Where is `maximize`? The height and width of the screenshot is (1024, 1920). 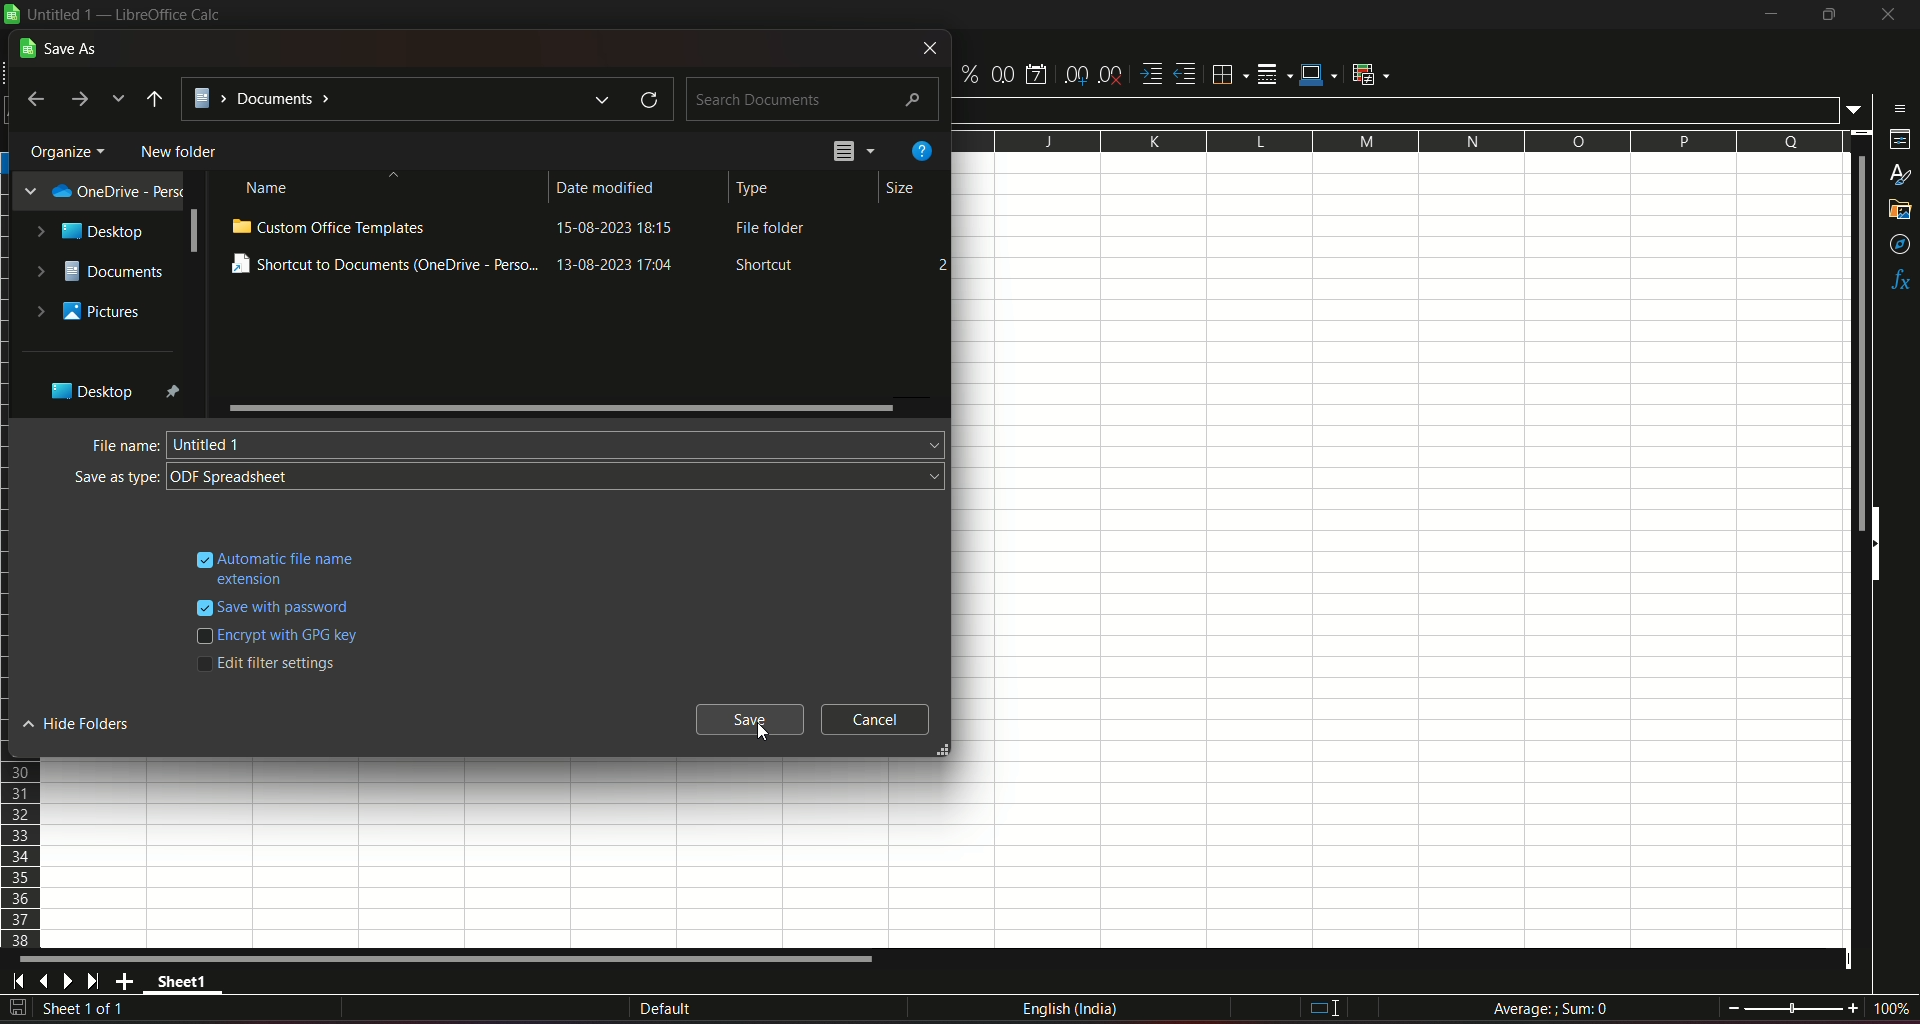 maximize is located at coordinates (1828, 15).